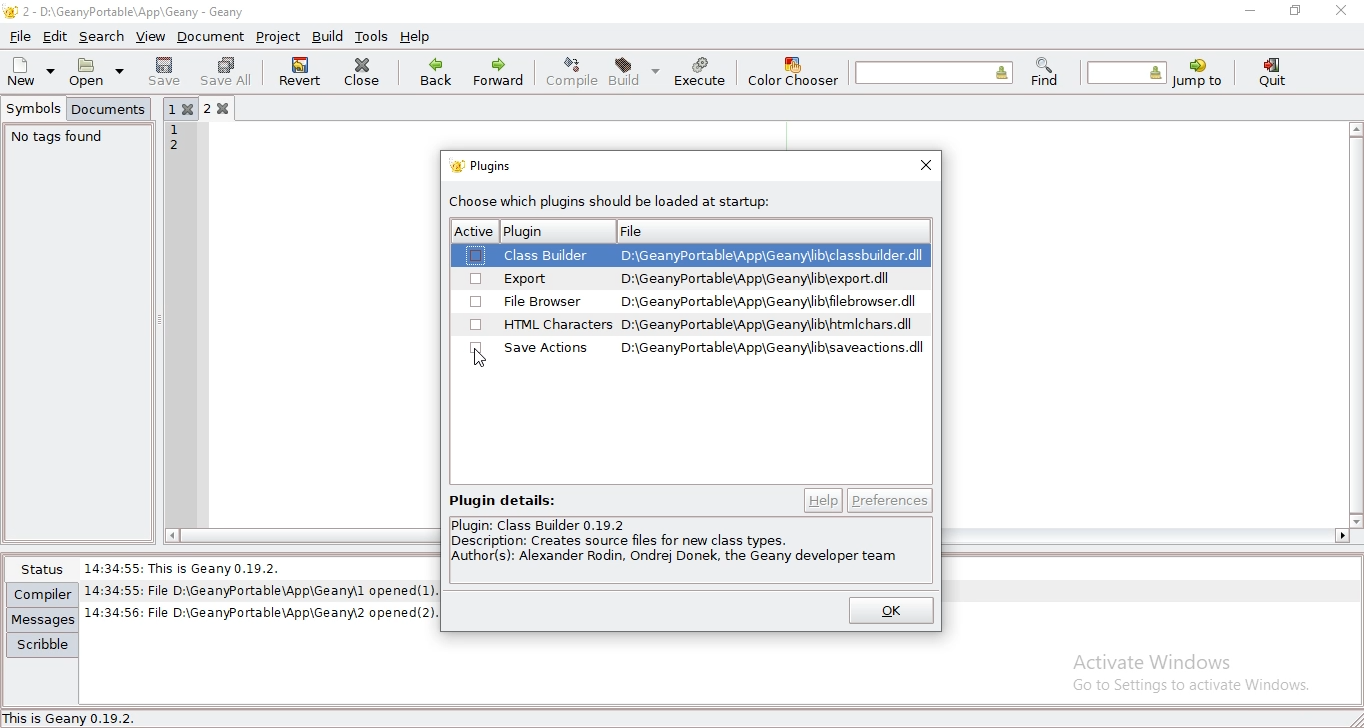 The image size is (1364, 728). Describe the element at coordinates (265, 611) in the screenshot. I see `| 14:34:56: File D:\GeanyPortable\App\Geanw2 opened(2).` at that location.